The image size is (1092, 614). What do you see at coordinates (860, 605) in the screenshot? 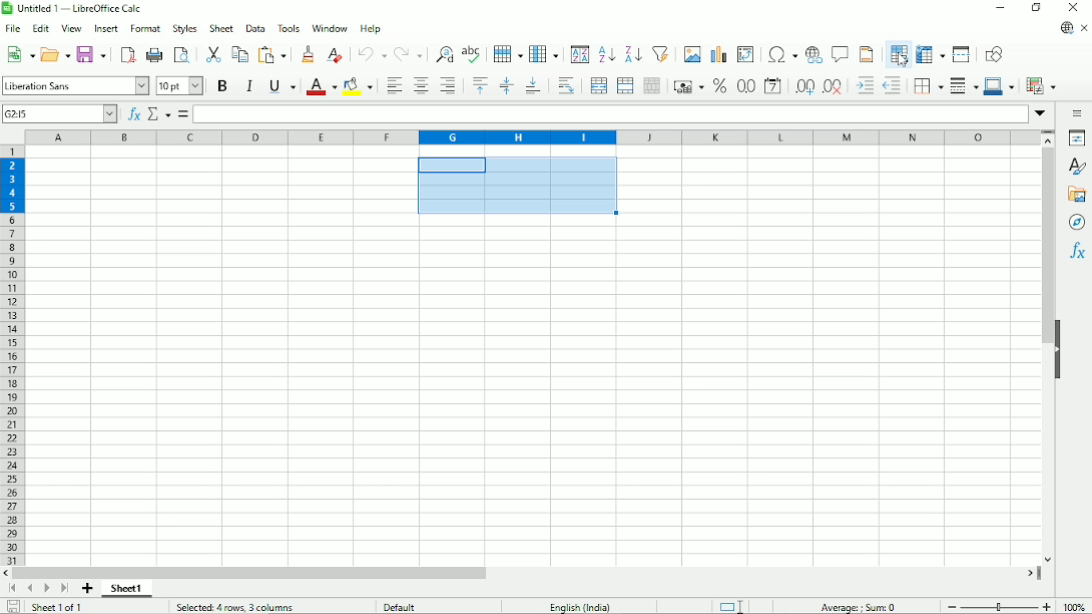
I see `Average, sum` at bounding box center [860, 605].